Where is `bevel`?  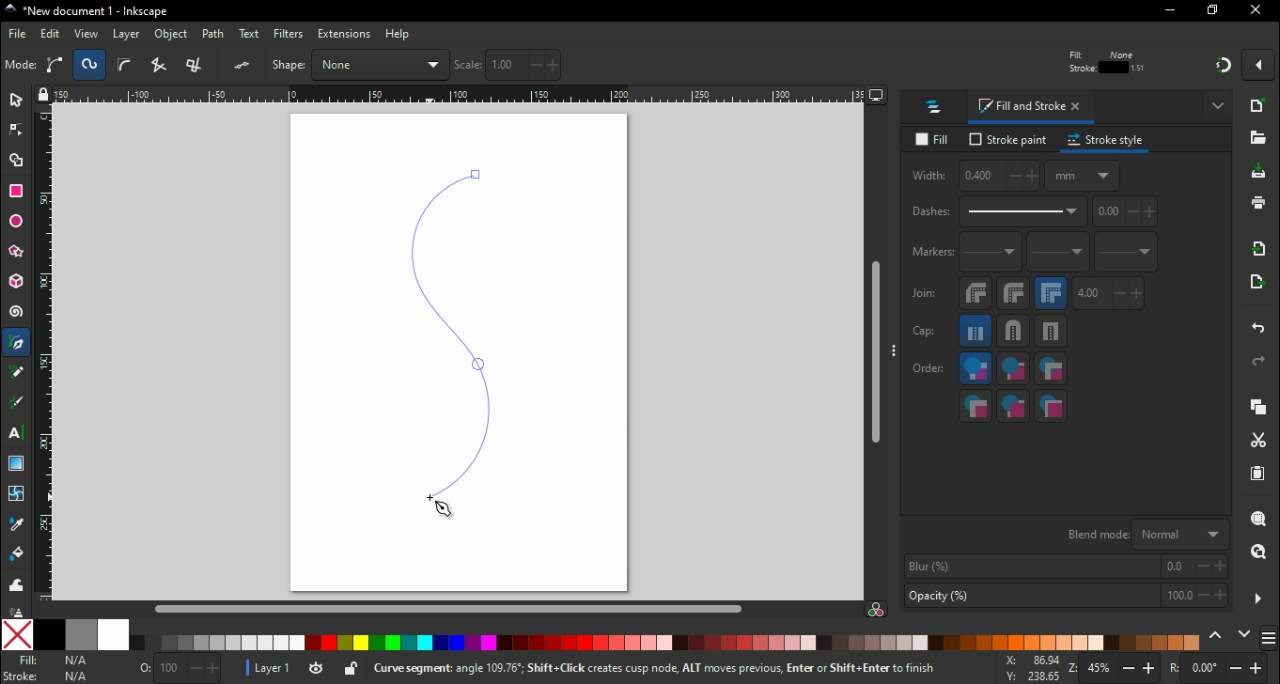
bevel is located at coordinates (975, 297).